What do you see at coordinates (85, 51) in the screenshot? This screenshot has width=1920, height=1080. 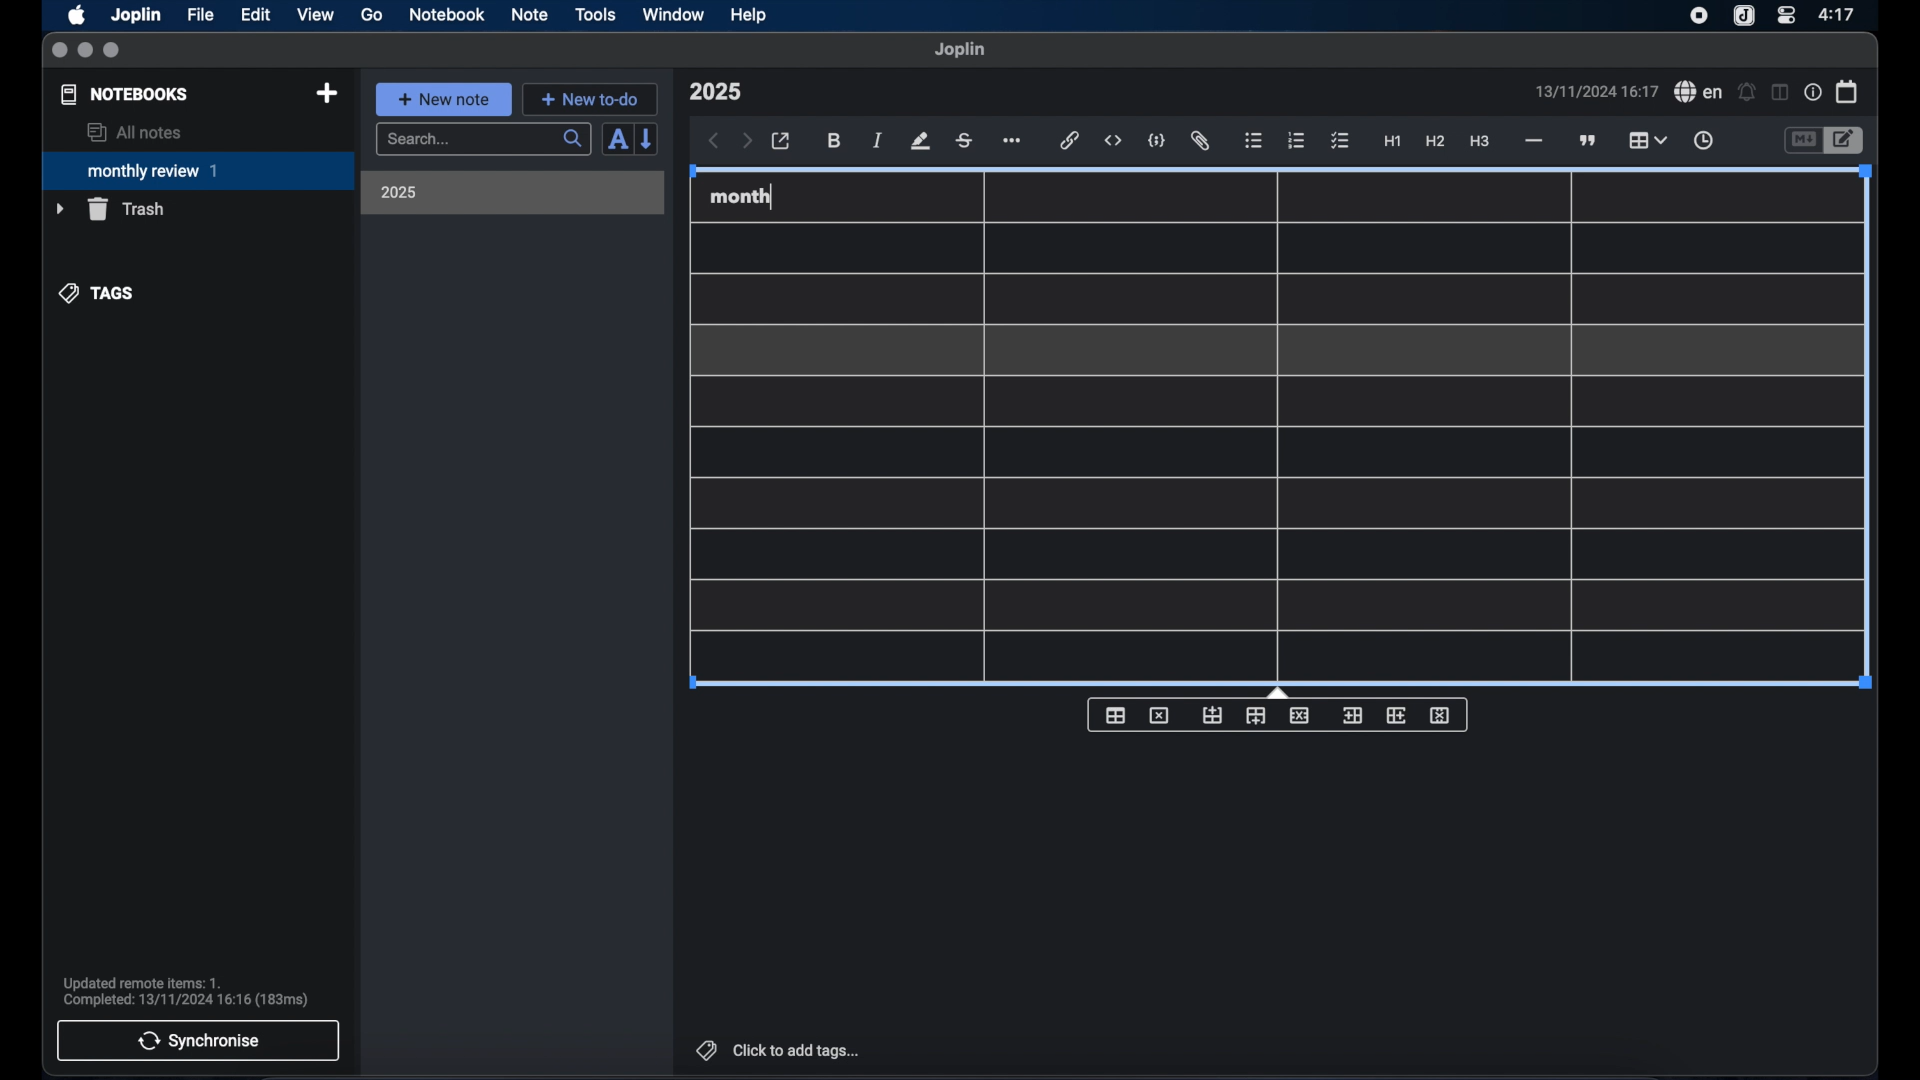 I see `minimize` at bounding box center [85, 51].